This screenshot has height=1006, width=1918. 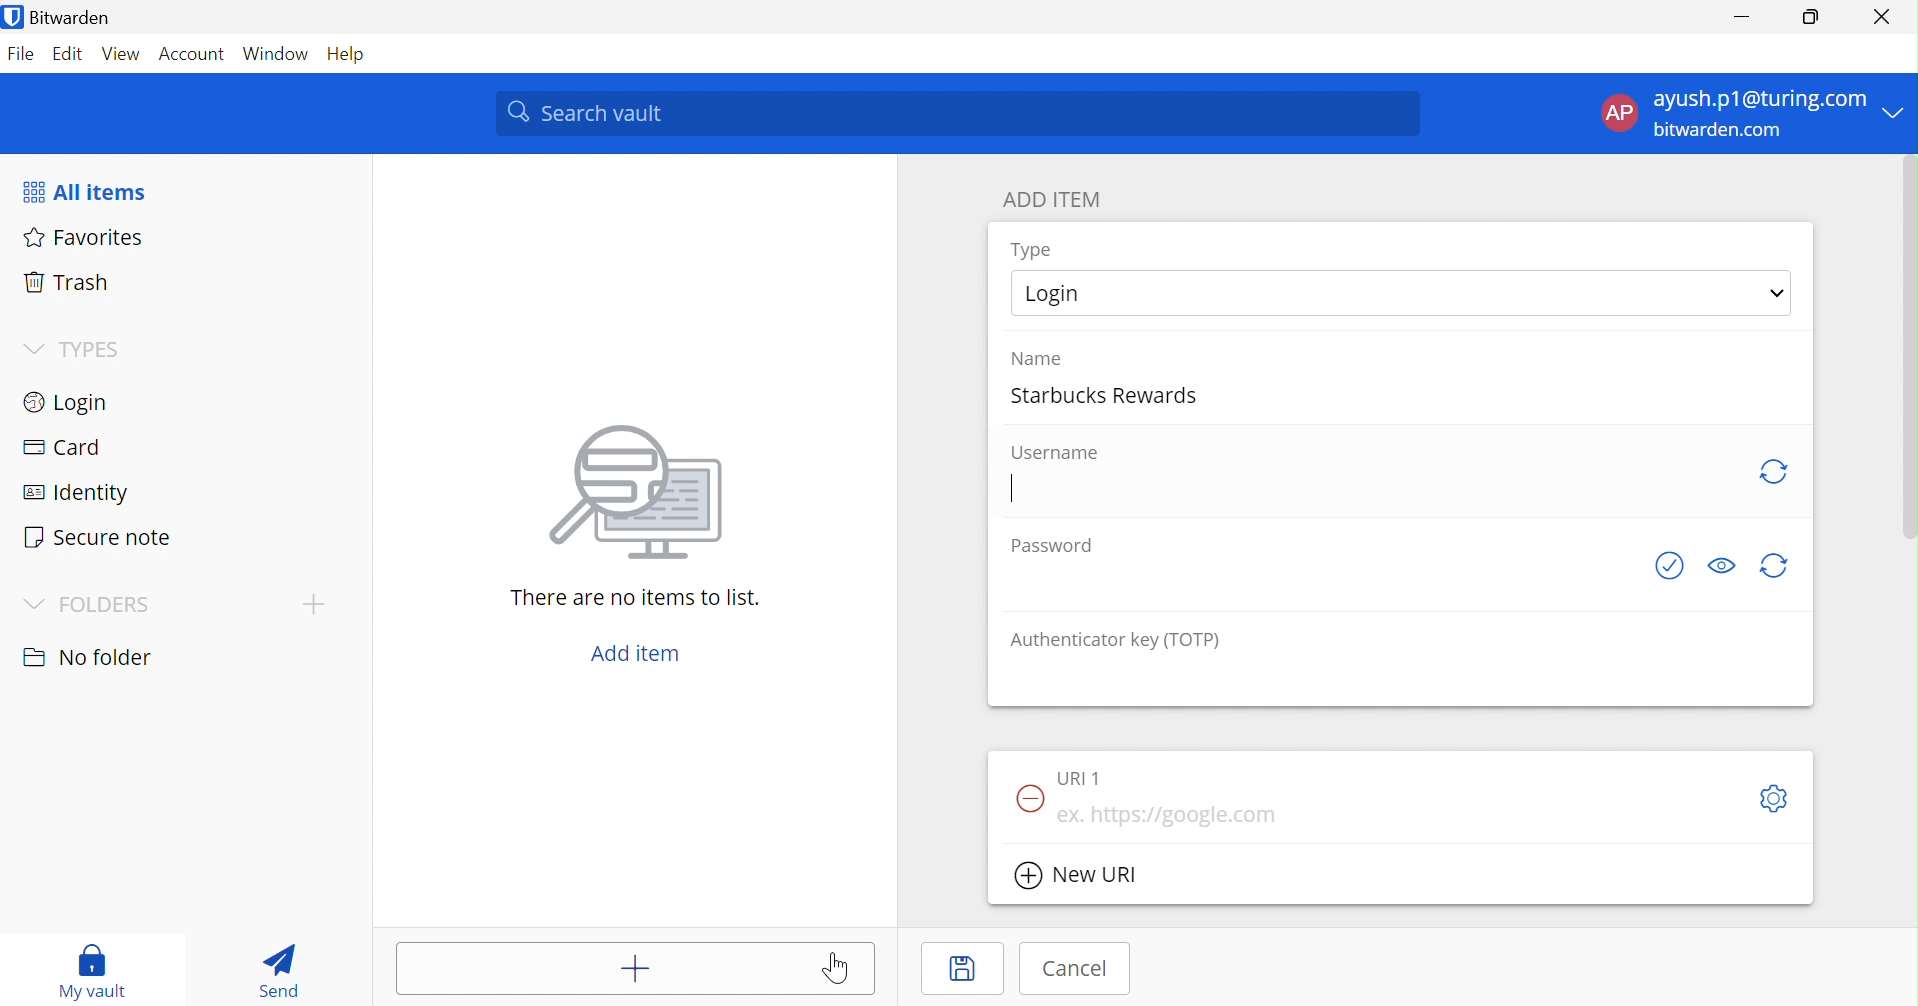 I want to click on Save, so click(x=968, y=970).